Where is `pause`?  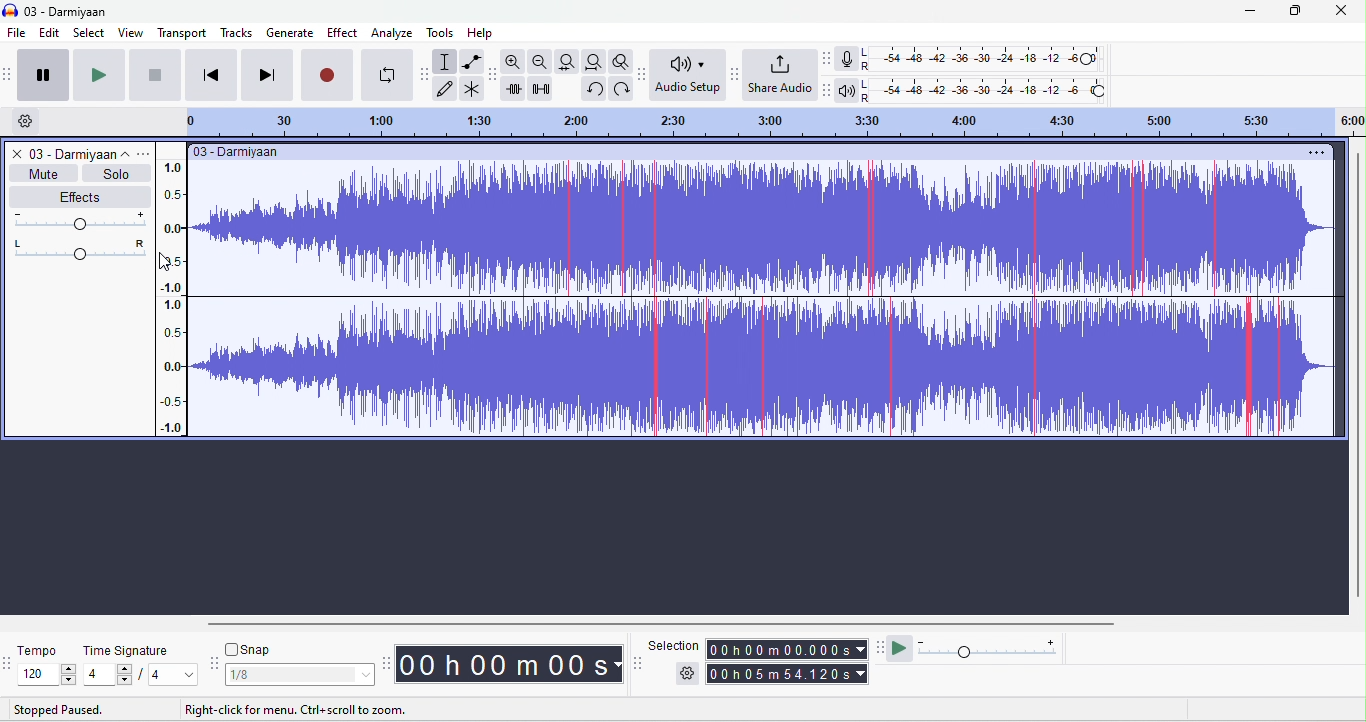 pause is located at coordinates (44, 74).